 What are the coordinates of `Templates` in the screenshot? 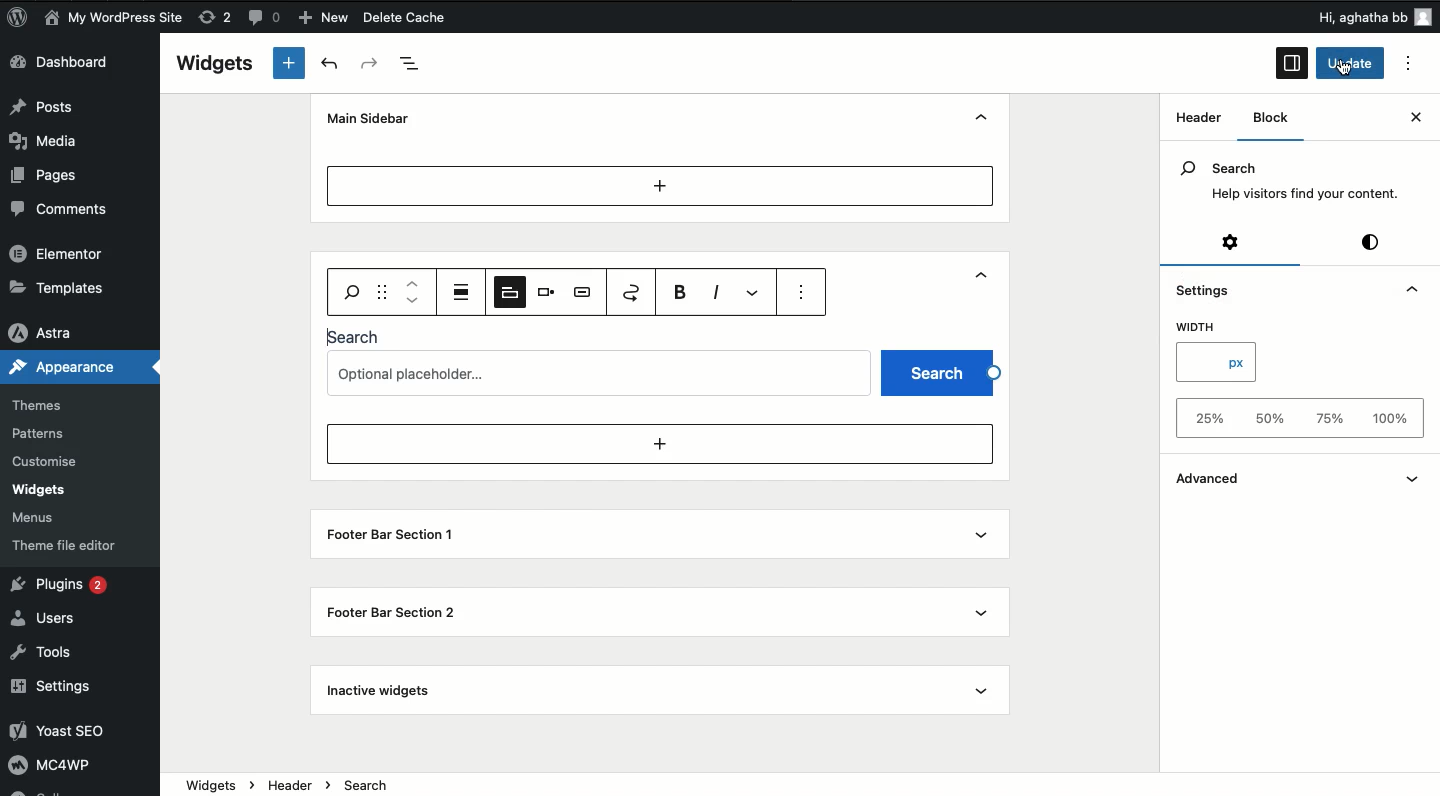 It's located at (58, 287).